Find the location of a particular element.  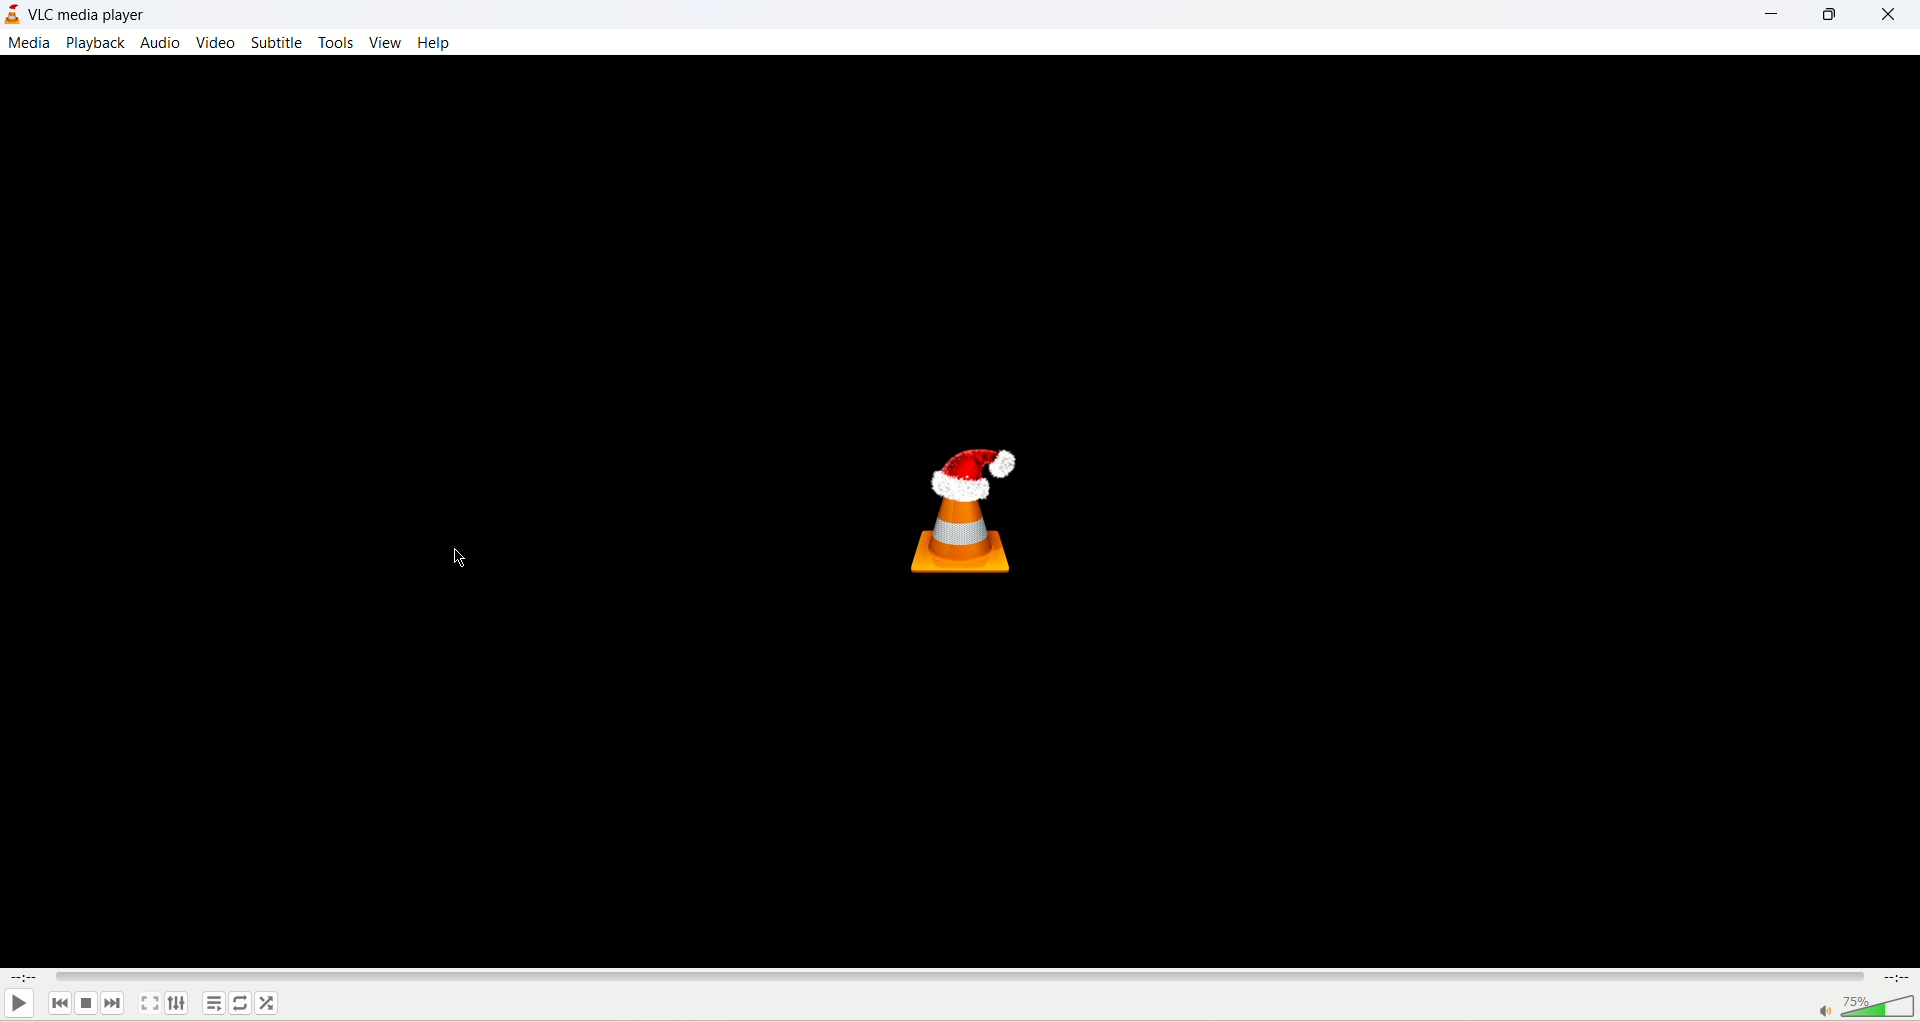

audio is located at coordinates (162, 41).